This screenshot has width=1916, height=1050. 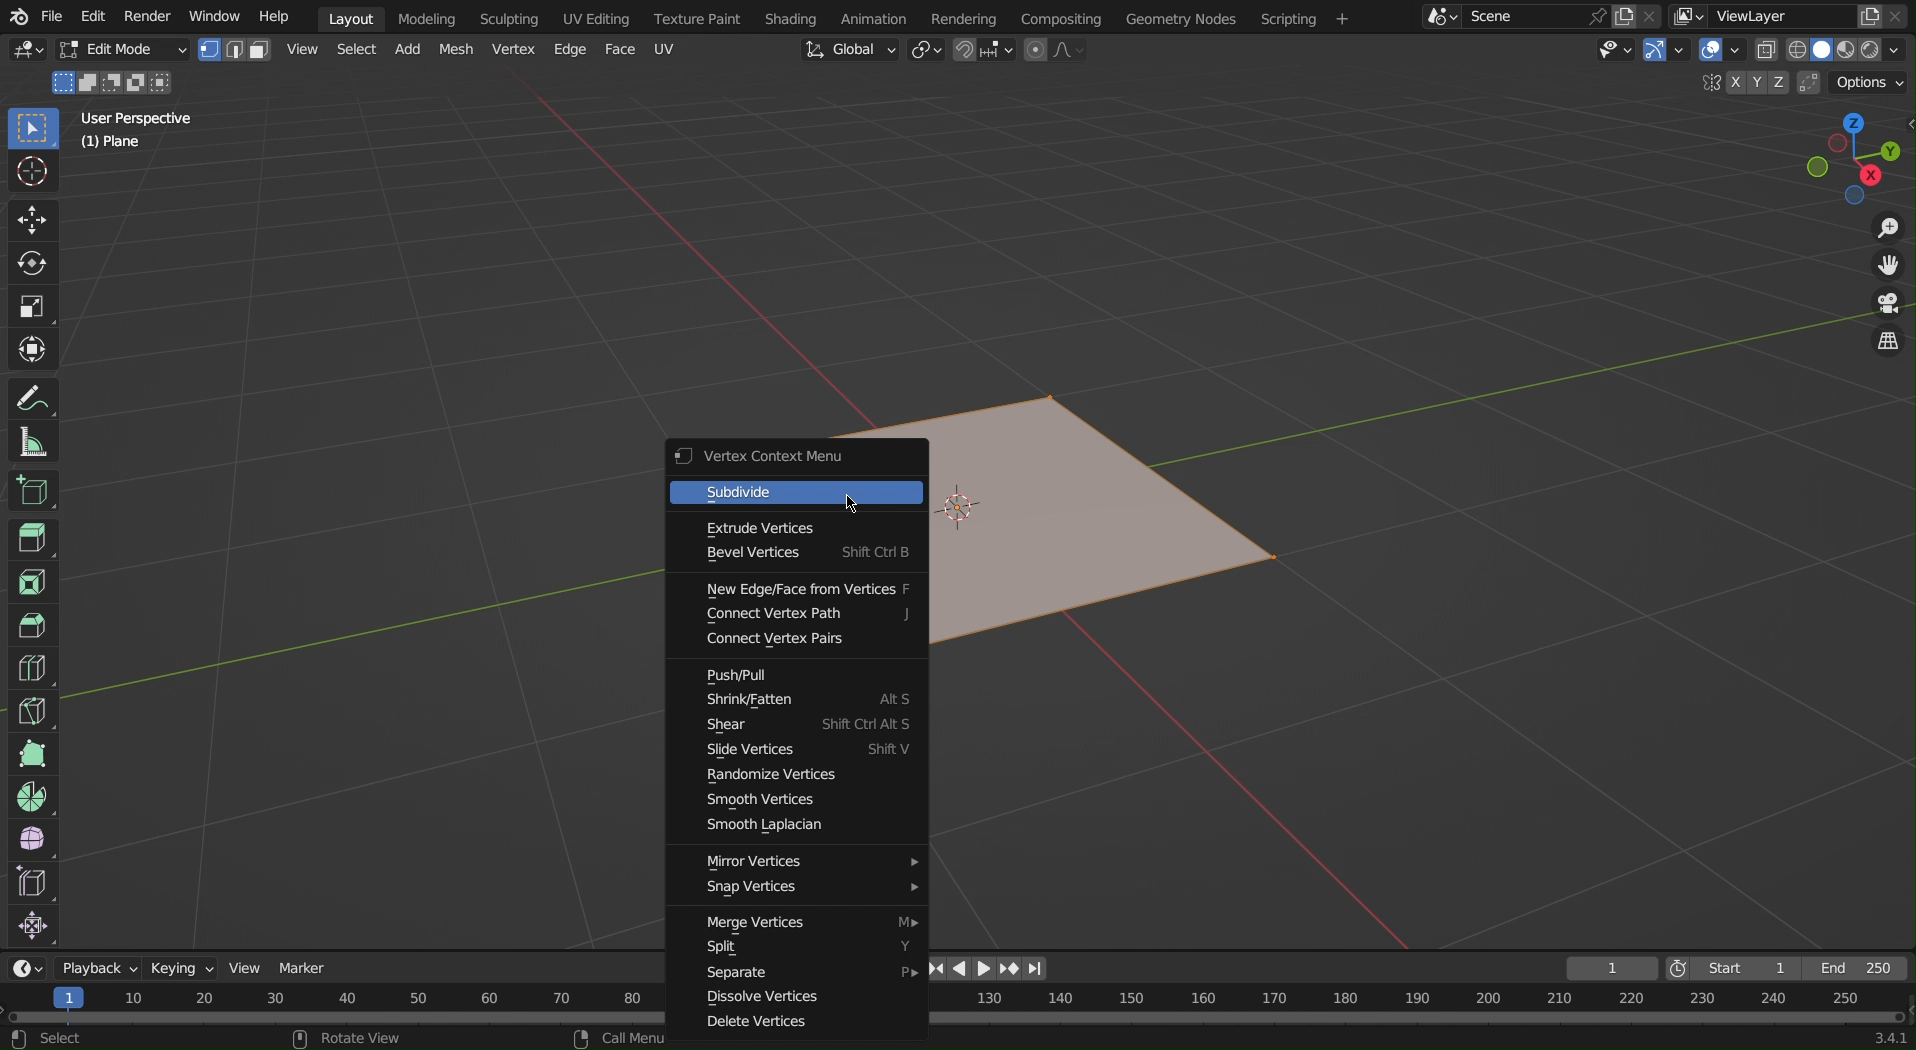 What do you see at coordinates (1707, 84) in the screenshot?
I see `Mirror` at bounding box center [1707, 84].